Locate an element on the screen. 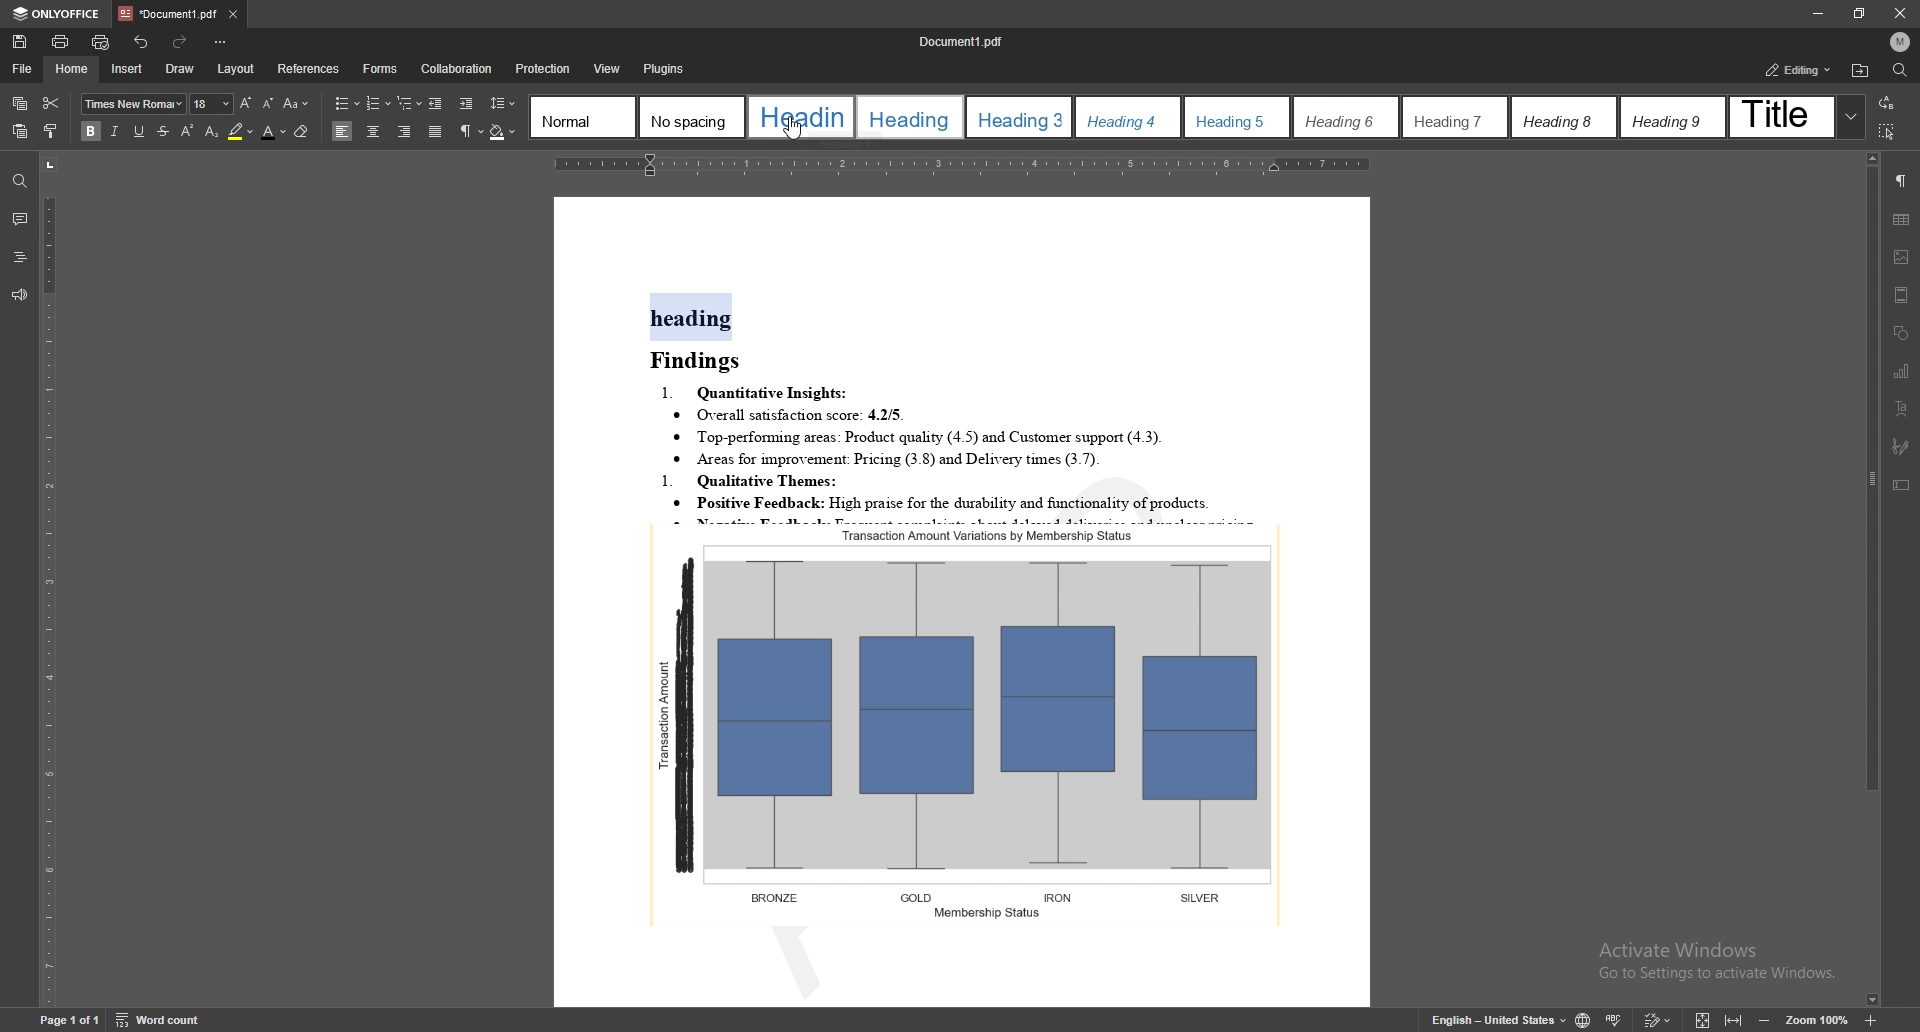  Plugin is located at coordinates (664, 68).